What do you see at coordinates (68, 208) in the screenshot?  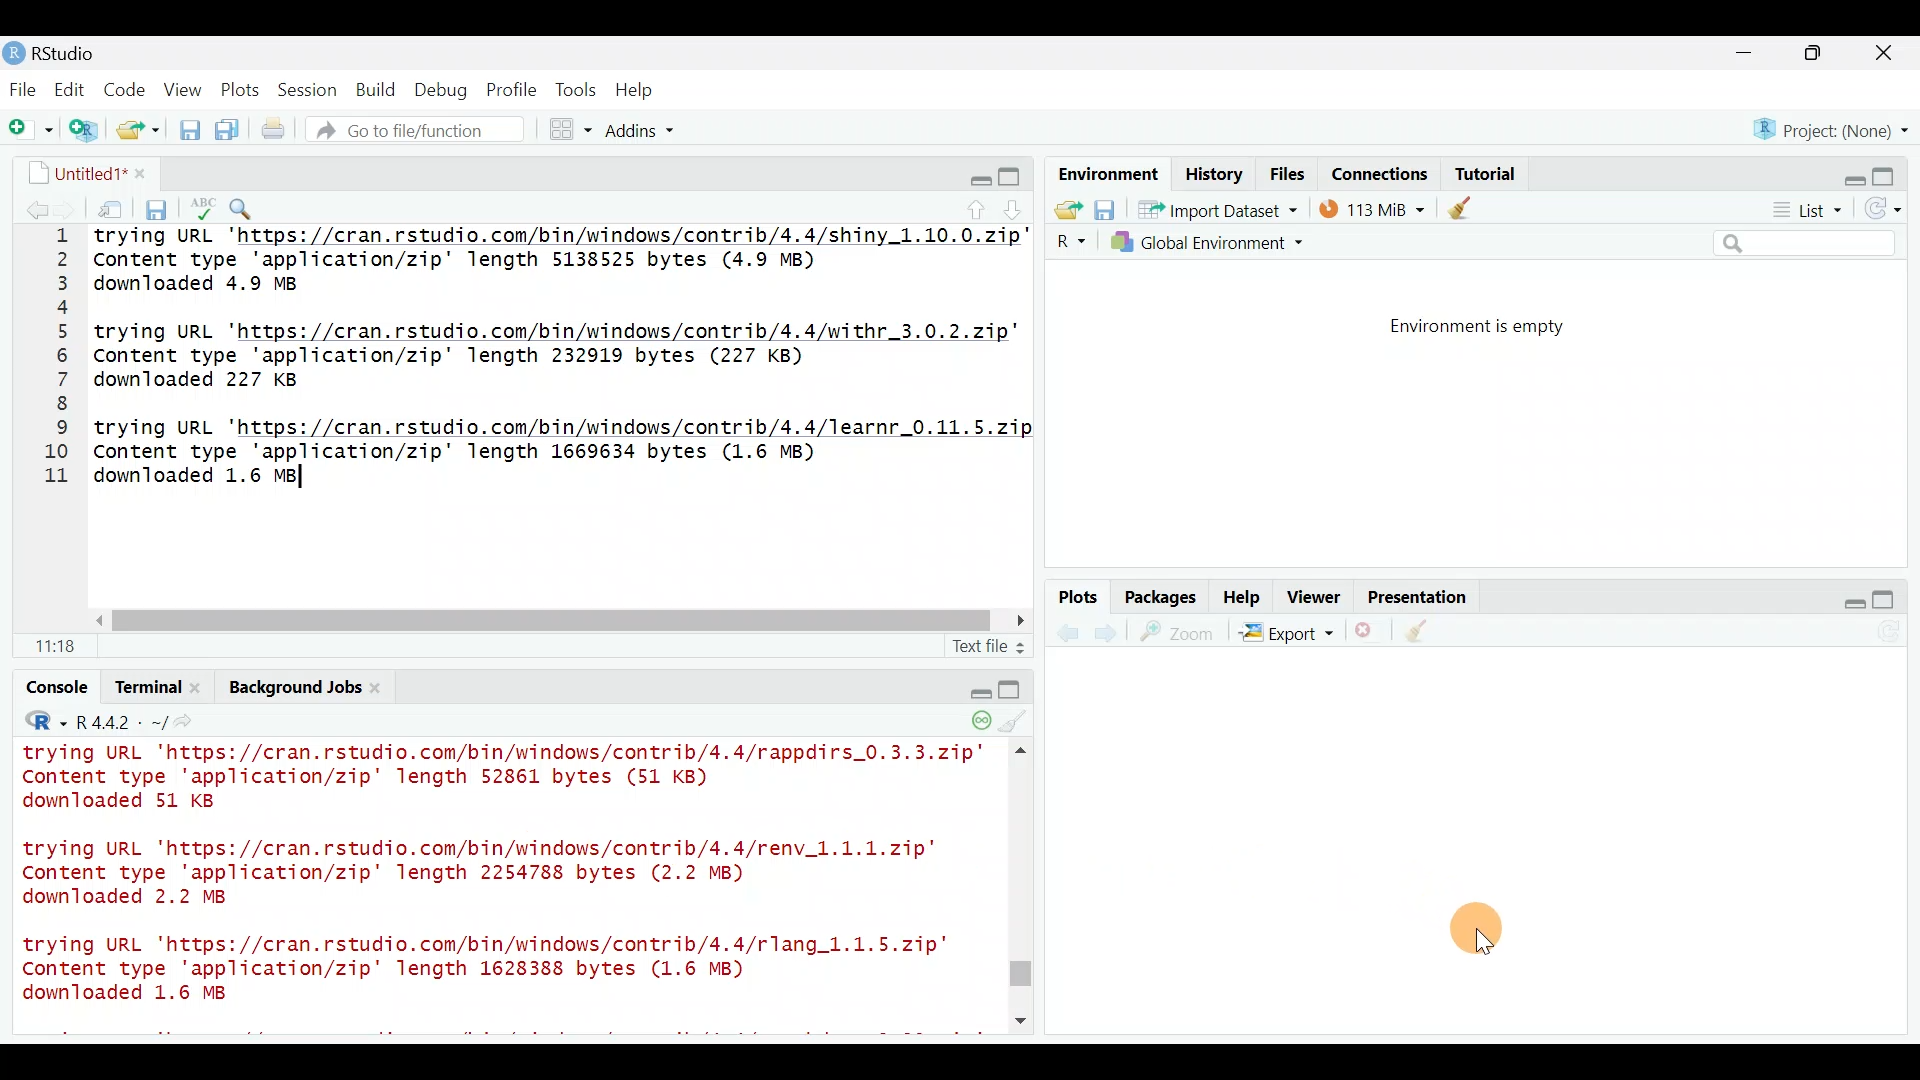 I see `go forward to next source location` at bounding box center [68, 208].